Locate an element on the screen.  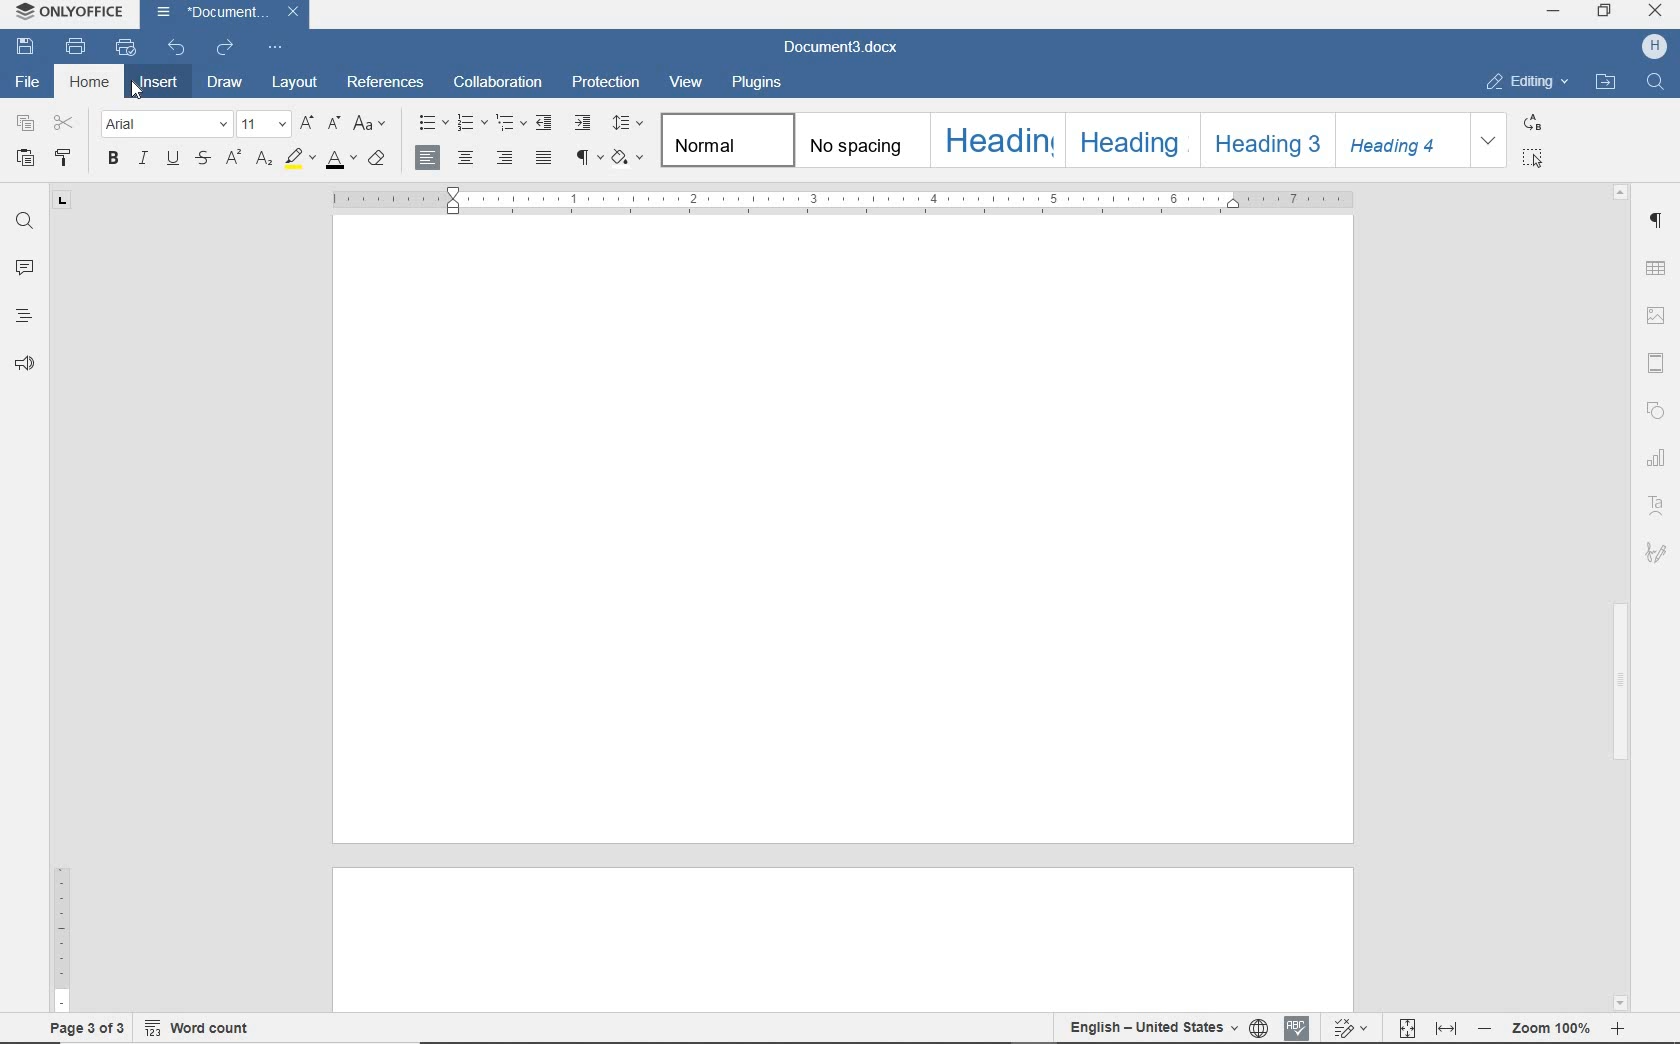
FIND is located at coordinates (1655, 84).